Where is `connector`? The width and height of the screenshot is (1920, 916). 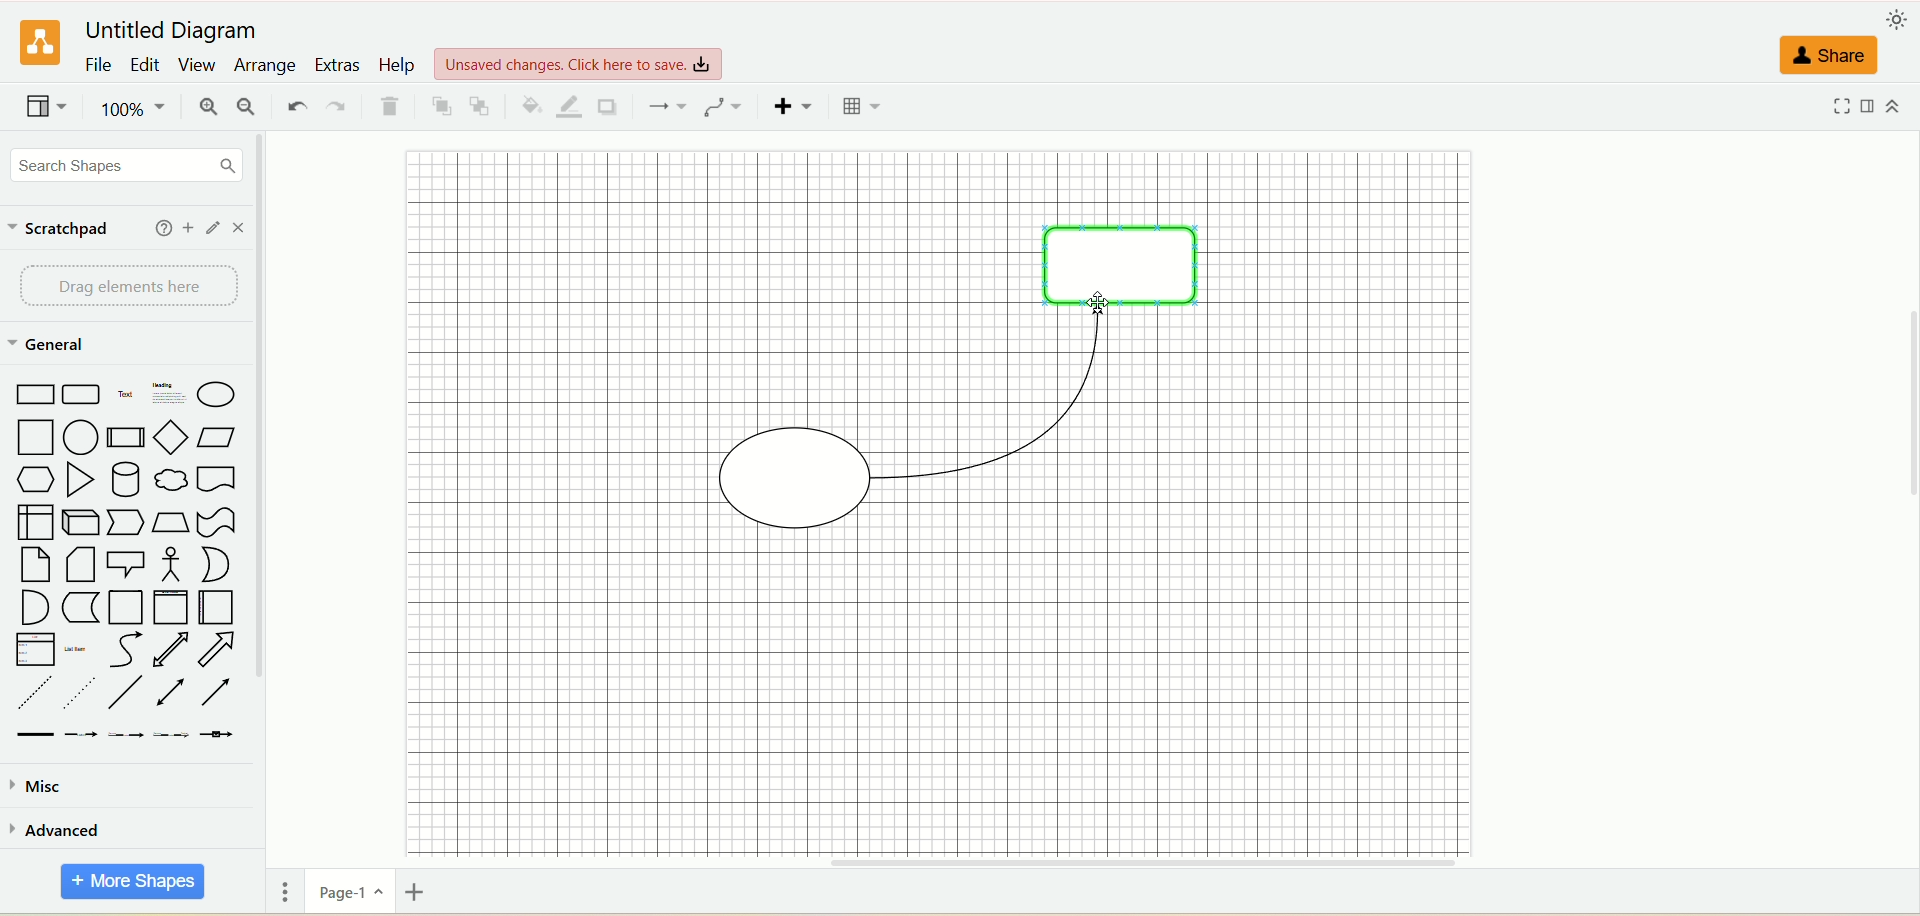
connector is located at coordinates (998, 393).